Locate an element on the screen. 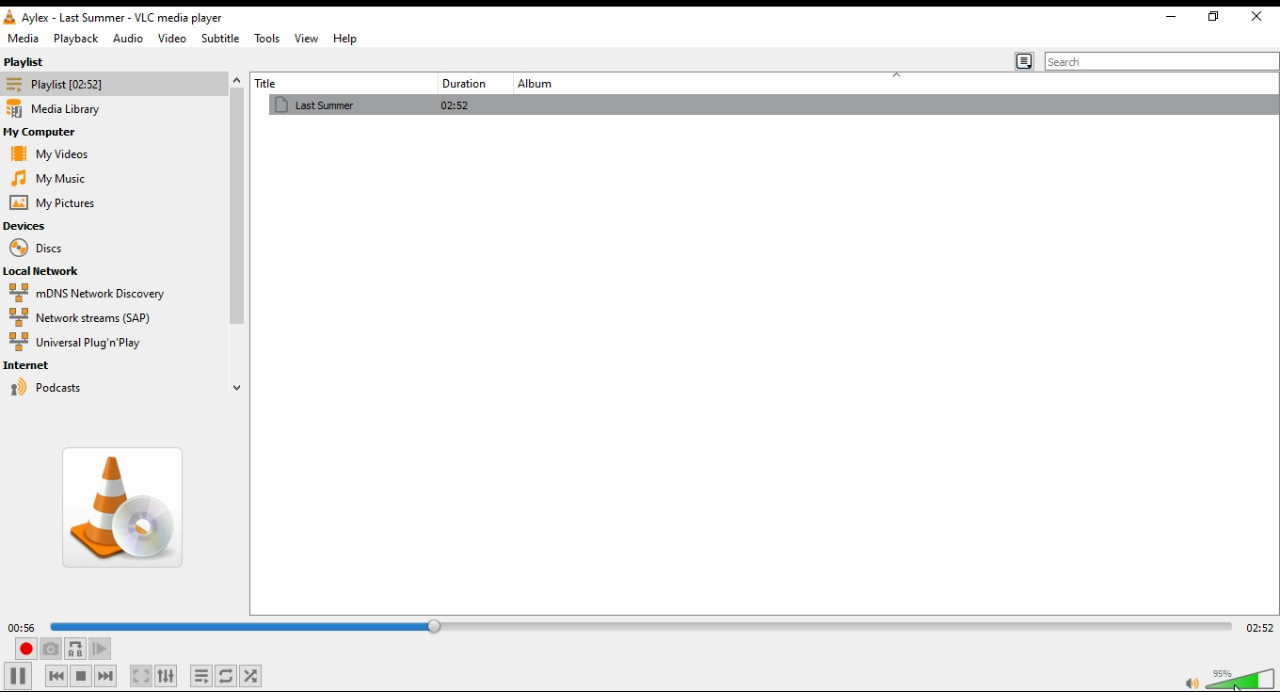  scroll bar is located at coordinates (237, 231).